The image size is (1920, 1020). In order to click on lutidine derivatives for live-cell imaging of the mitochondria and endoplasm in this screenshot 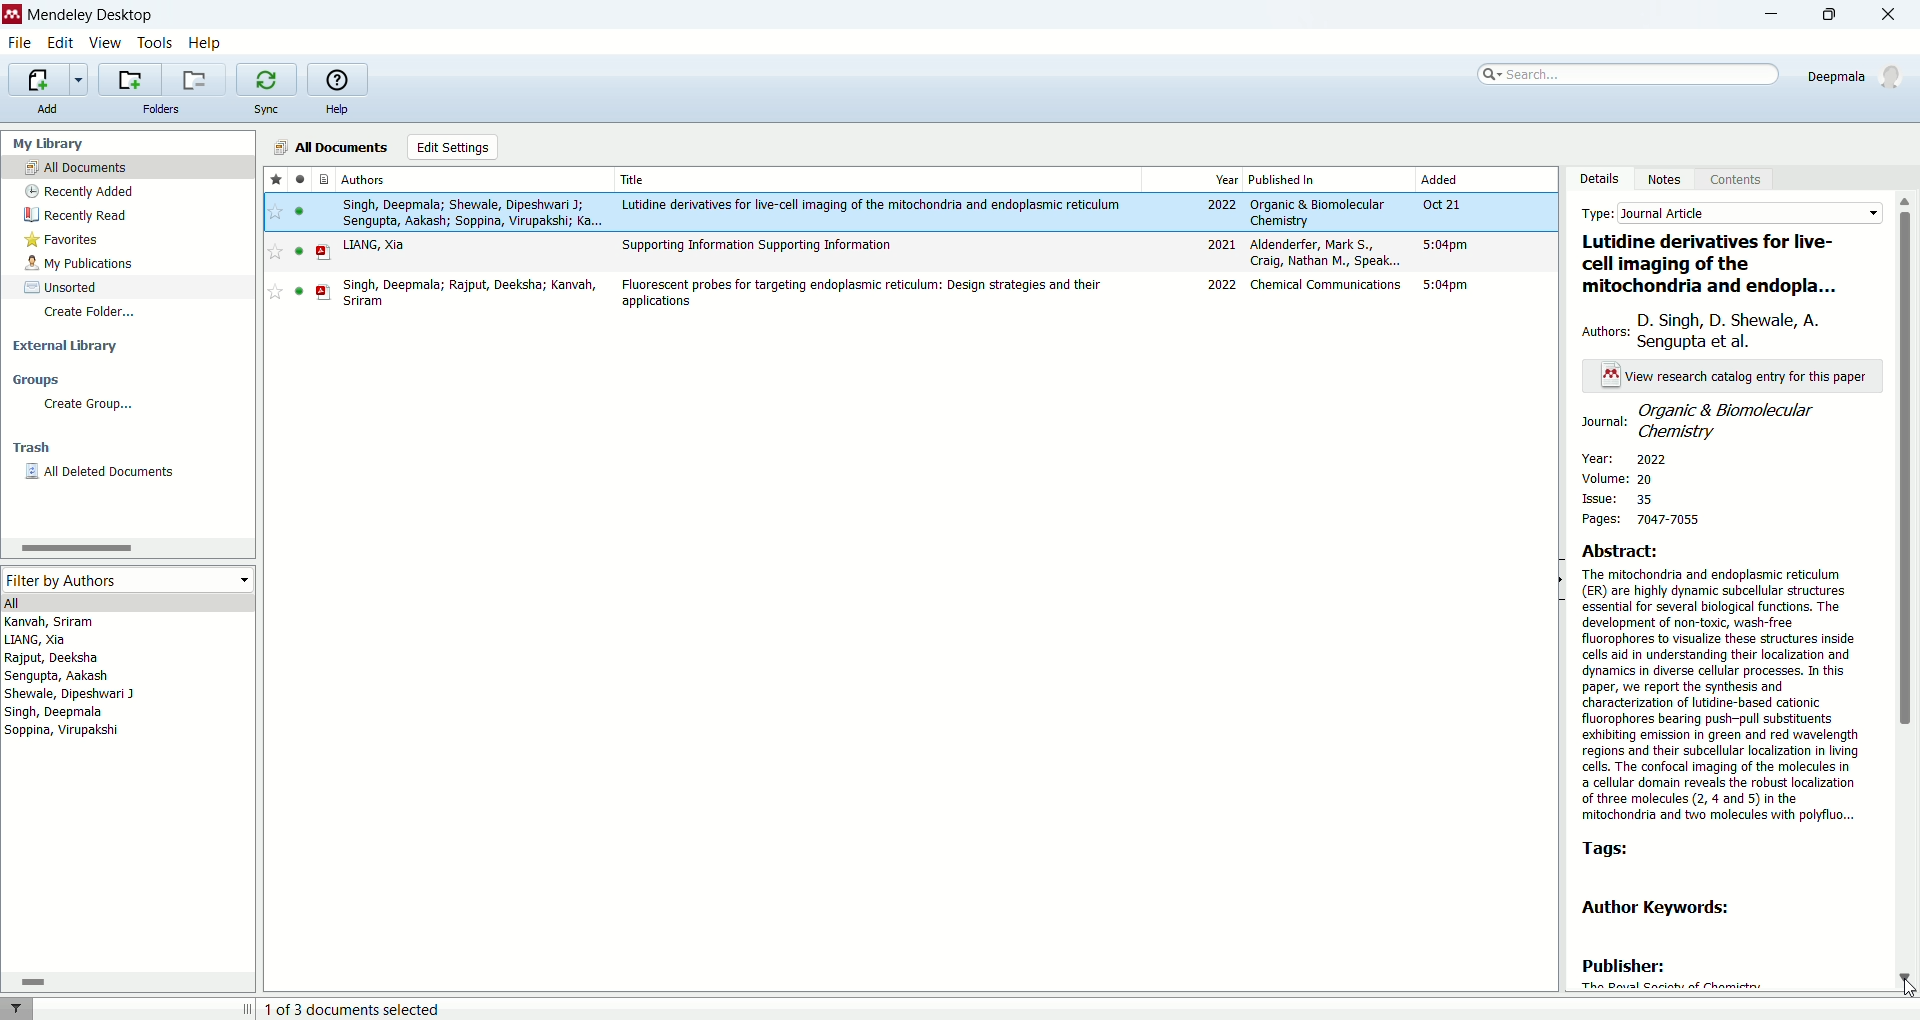, I will do `click(1724, 262)`.